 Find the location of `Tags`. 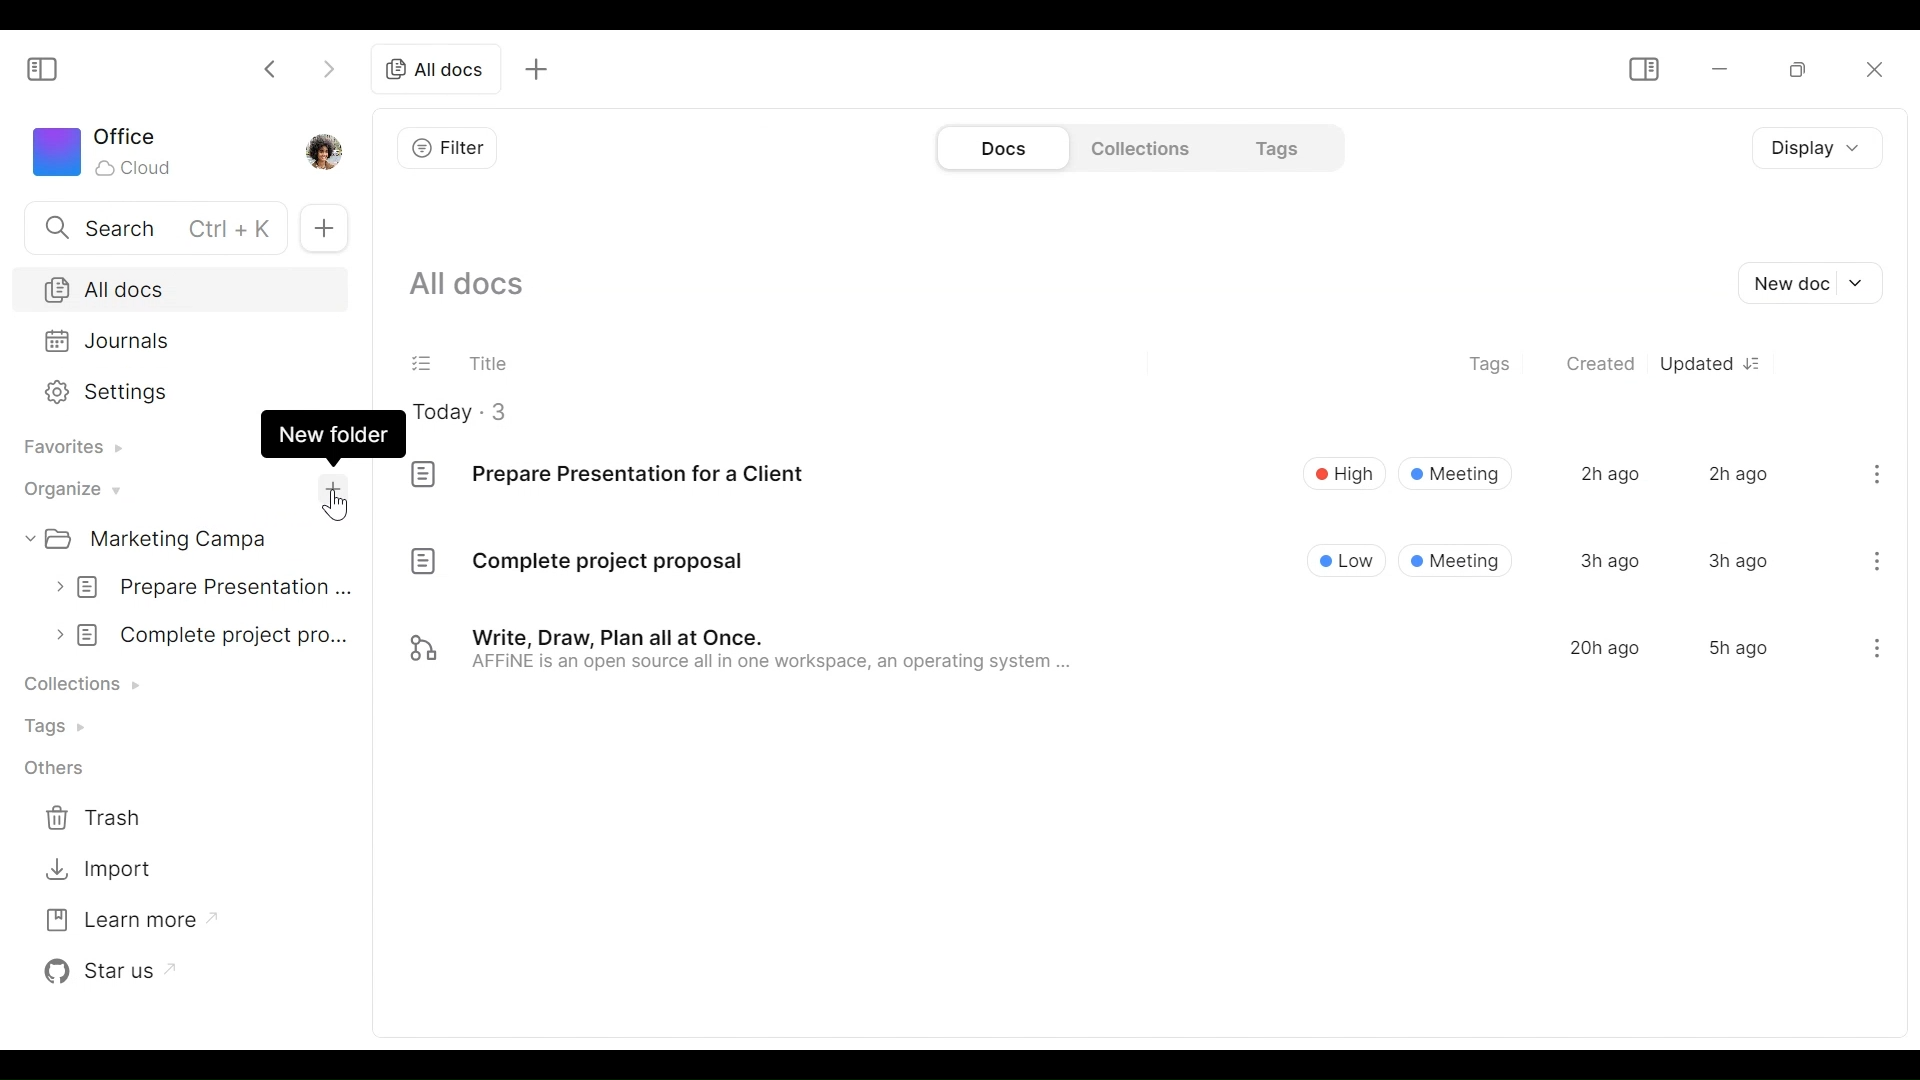

Tags is located at coordinates (1273, 147).